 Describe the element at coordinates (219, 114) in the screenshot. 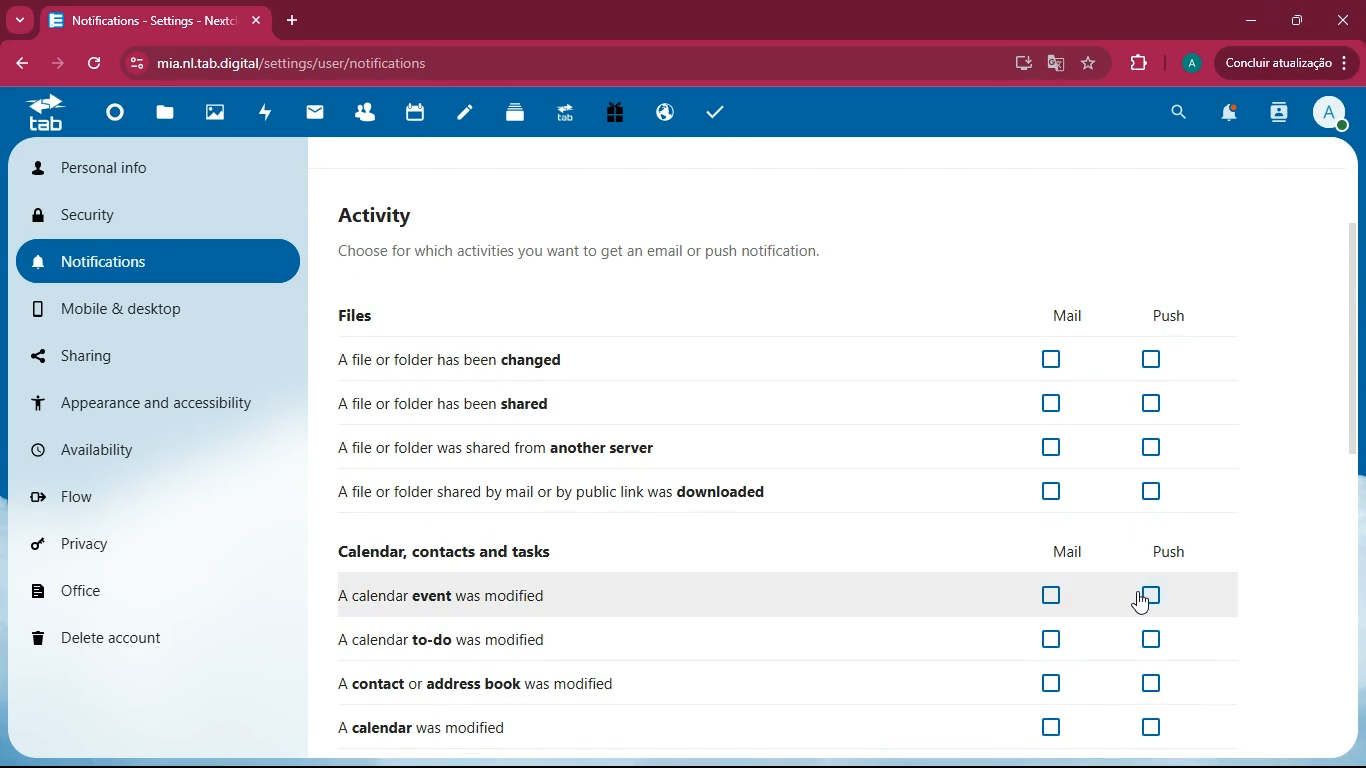

I see `images` at that location.